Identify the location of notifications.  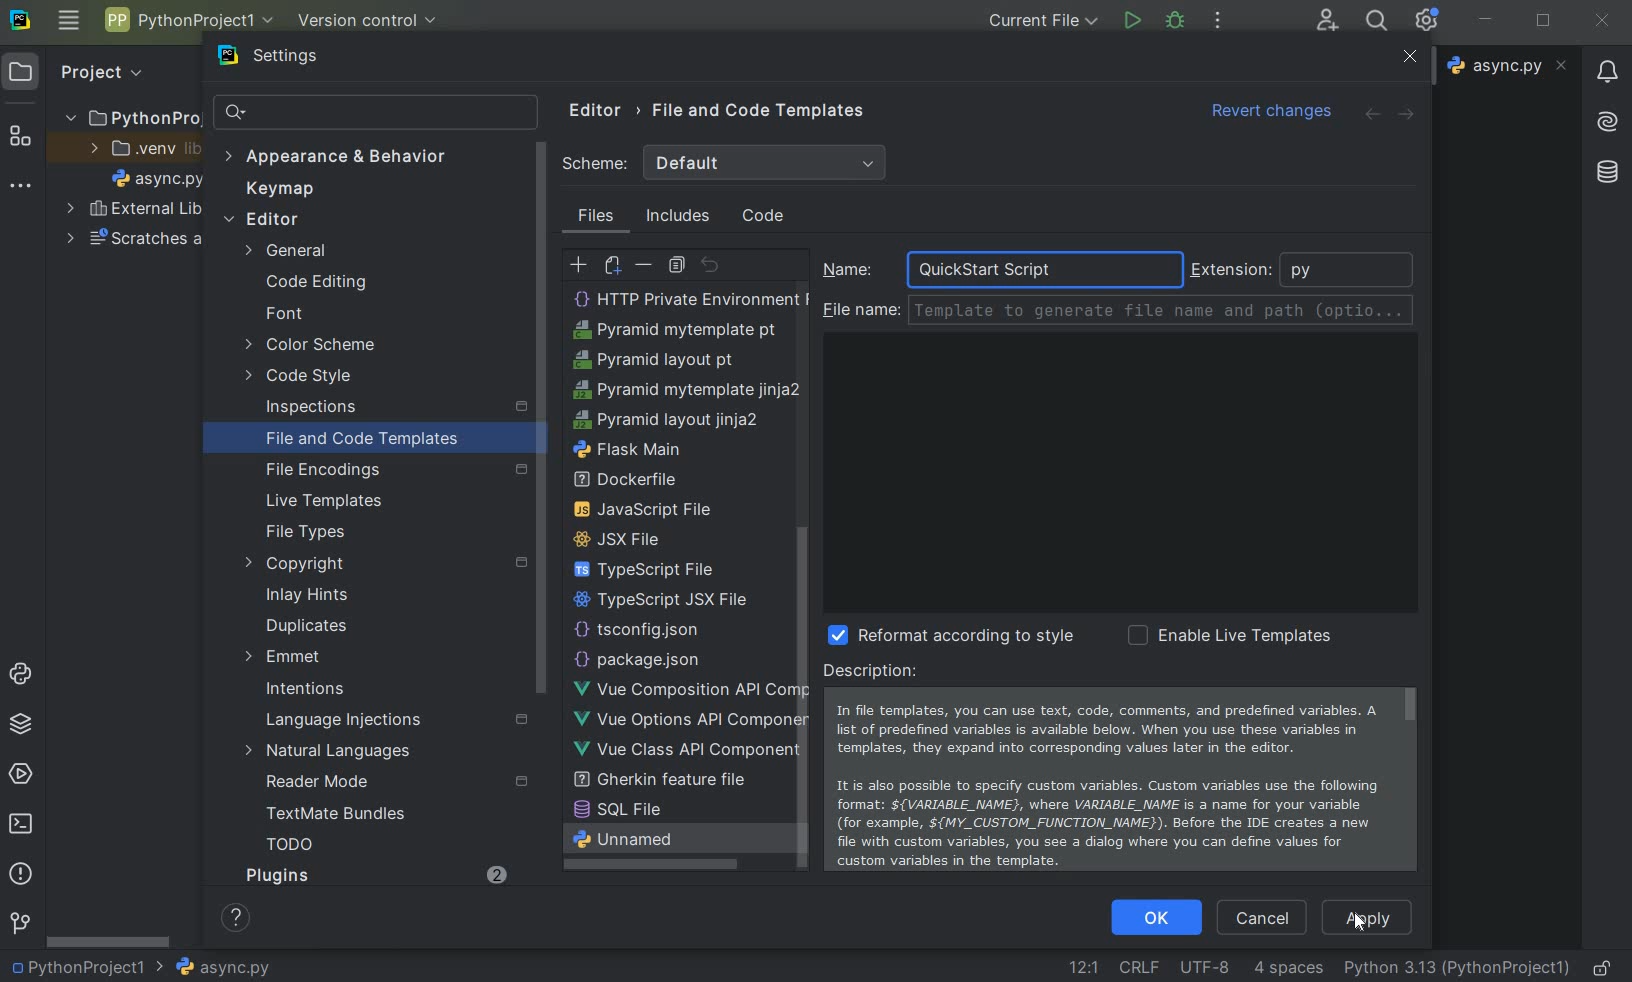
(1603, 72).